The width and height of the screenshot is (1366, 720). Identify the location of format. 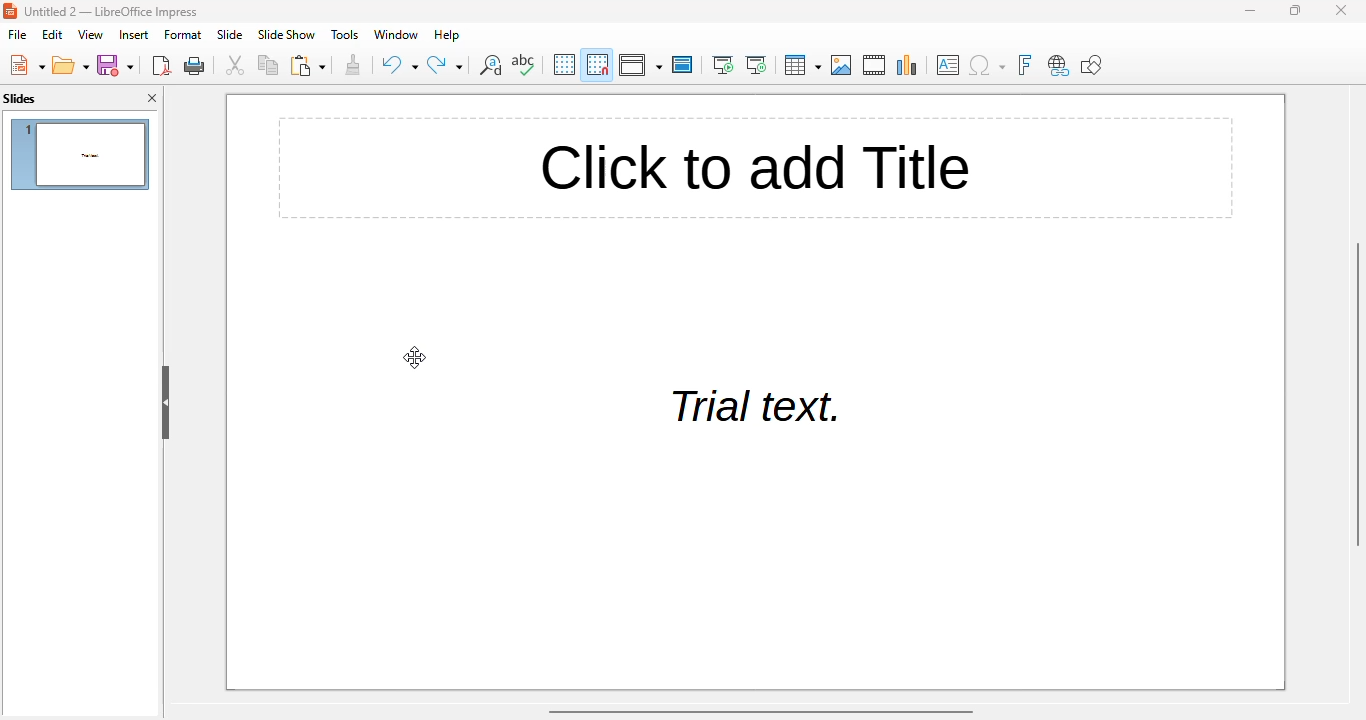
(183, 35).